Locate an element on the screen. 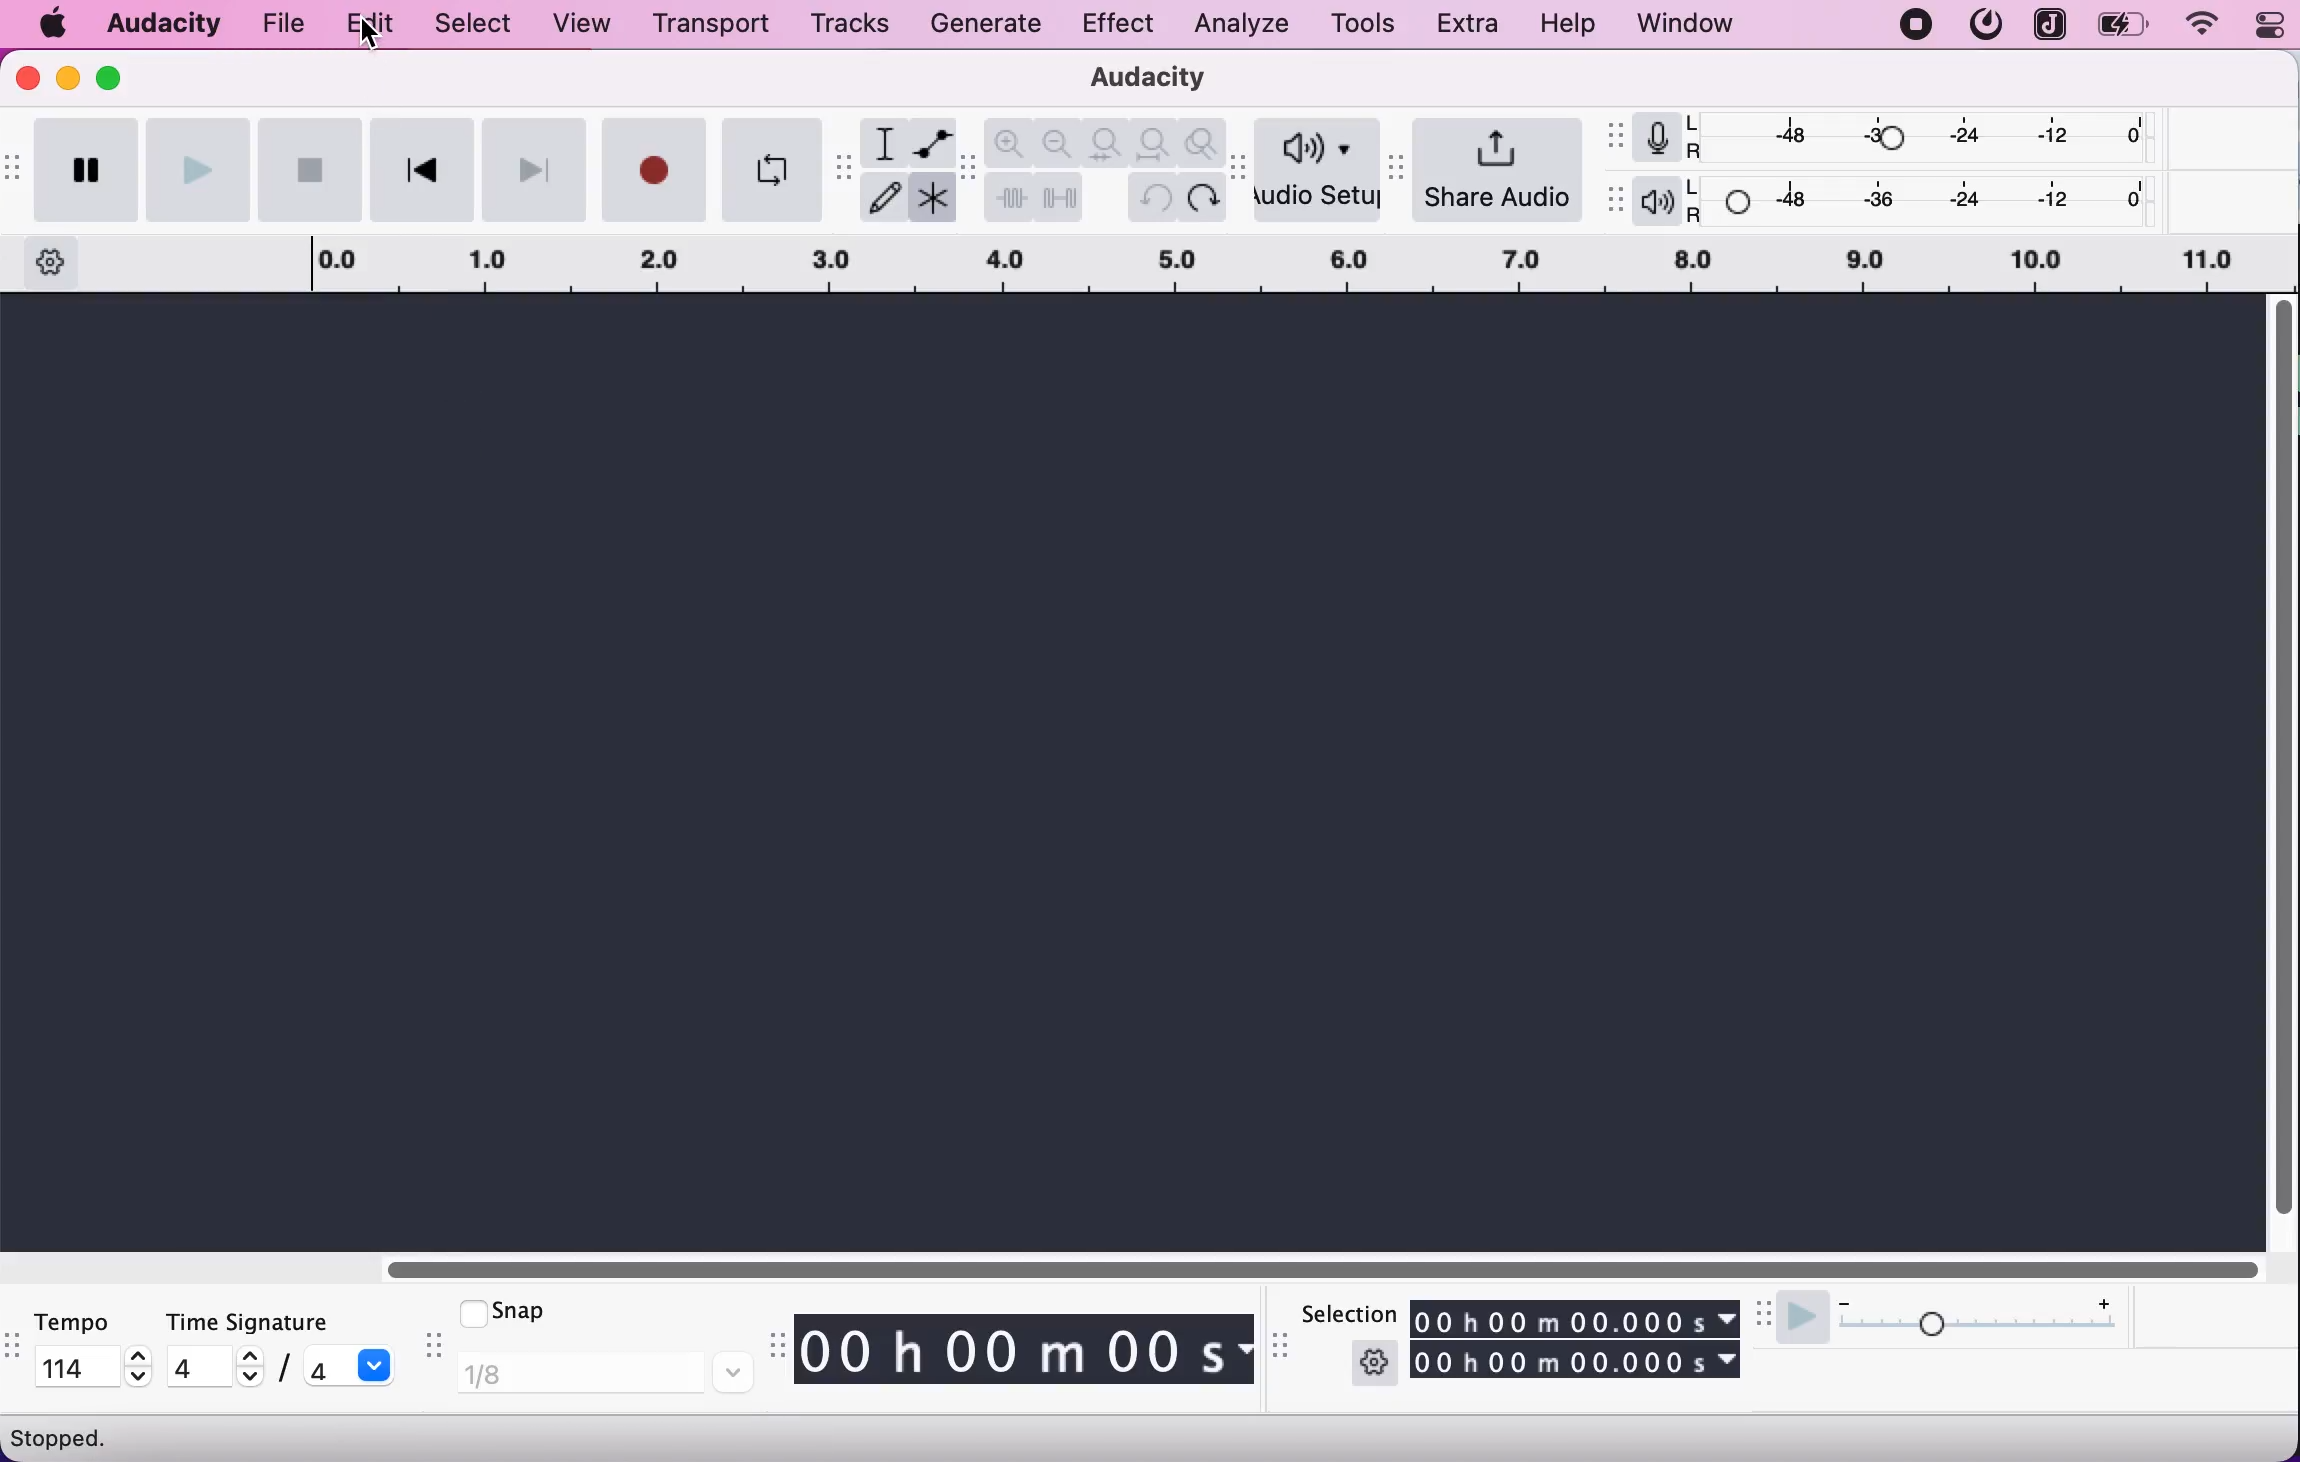  track timing is located at coordinates (1577, 1361).